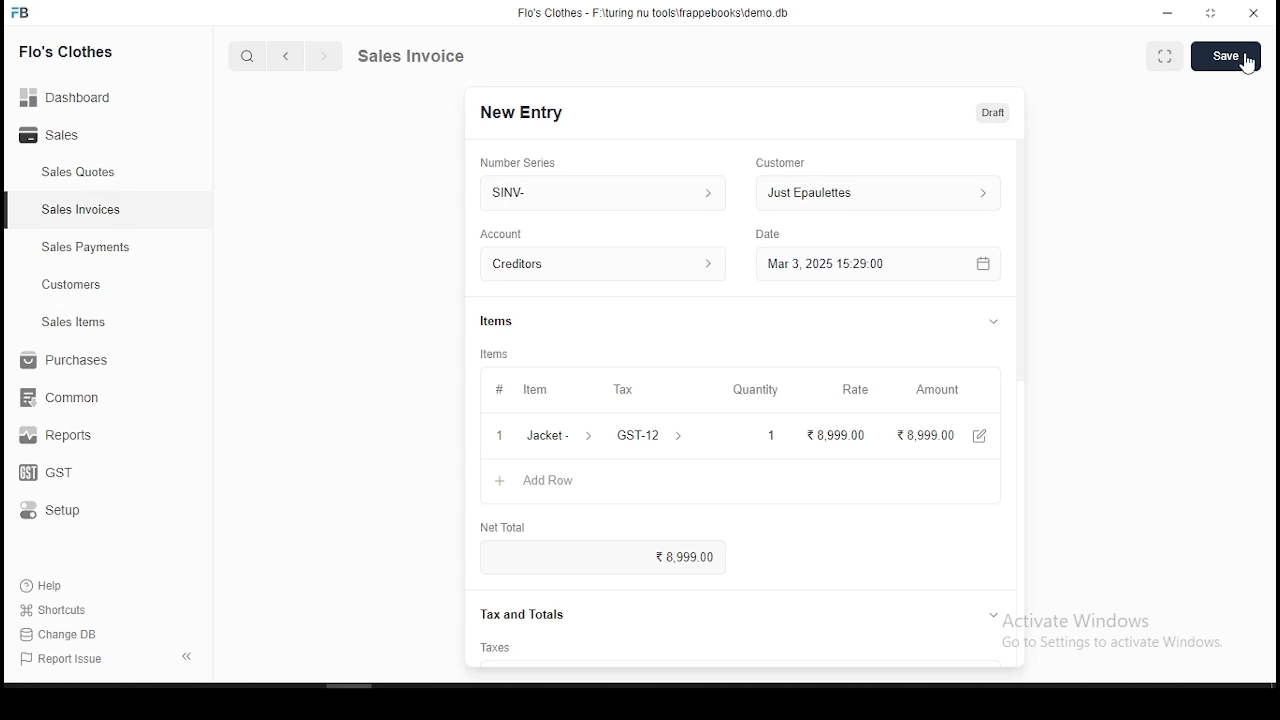 The image size is (1280, 720). Describe the element at coordinates (78, 323) in the screenshot. I see `ales items` at that location.